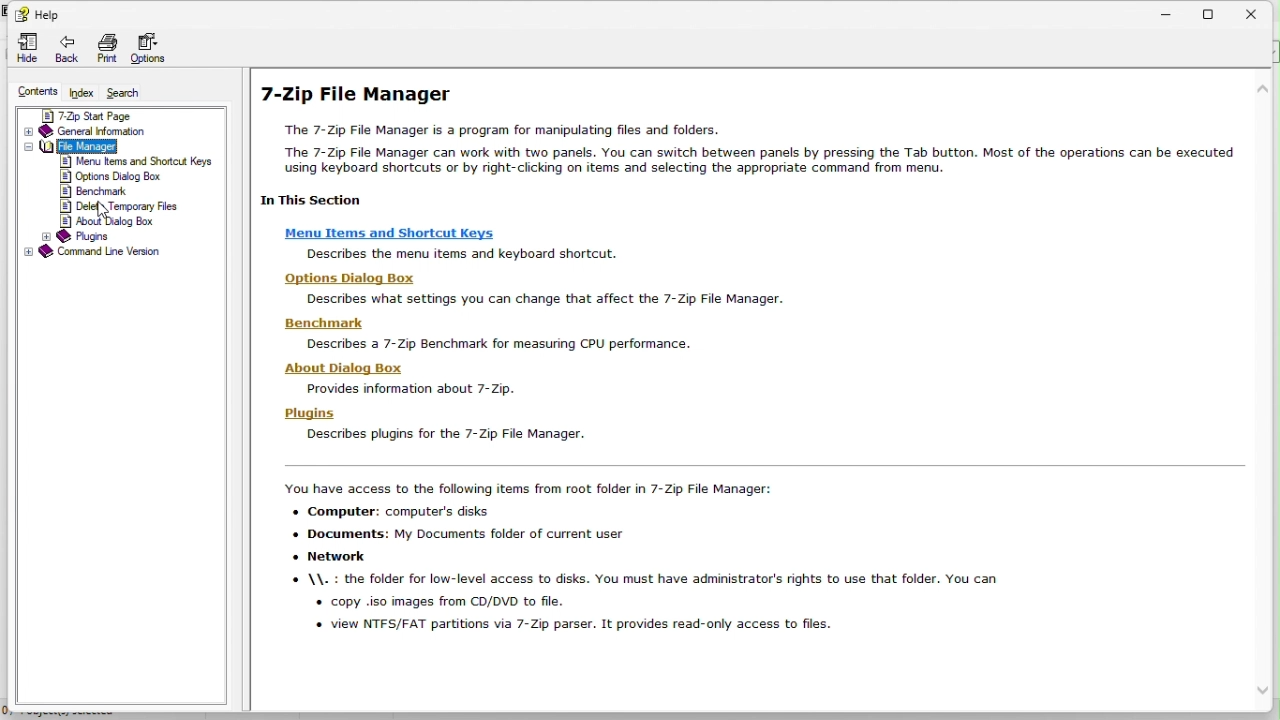 The width and height of the screenshot is (1280, 720). What do you see at coordinates (115, 146) in the screenshot?
I see `File manager` at bounding box center [115, 146].